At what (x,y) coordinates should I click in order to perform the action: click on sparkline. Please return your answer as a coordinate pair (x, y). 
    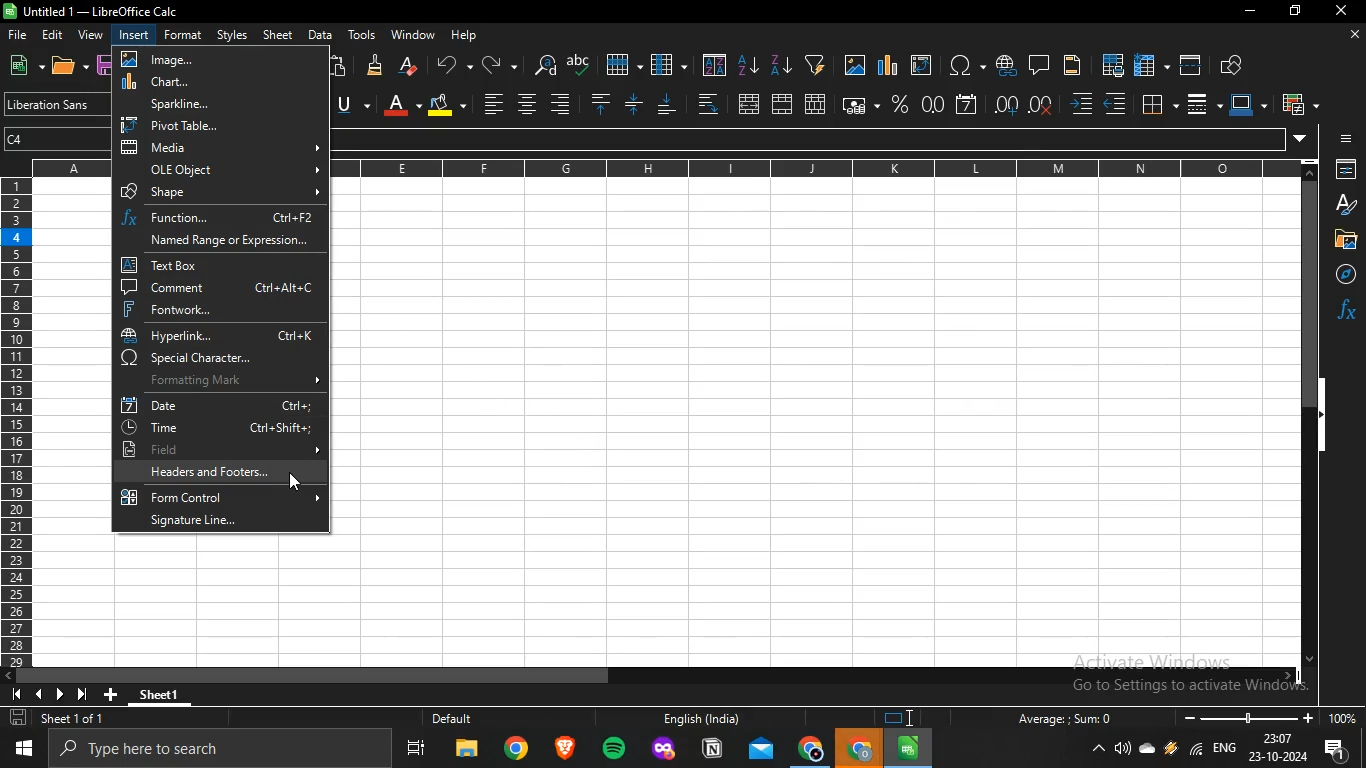
    Looking at the image, I should click on (213, 104).